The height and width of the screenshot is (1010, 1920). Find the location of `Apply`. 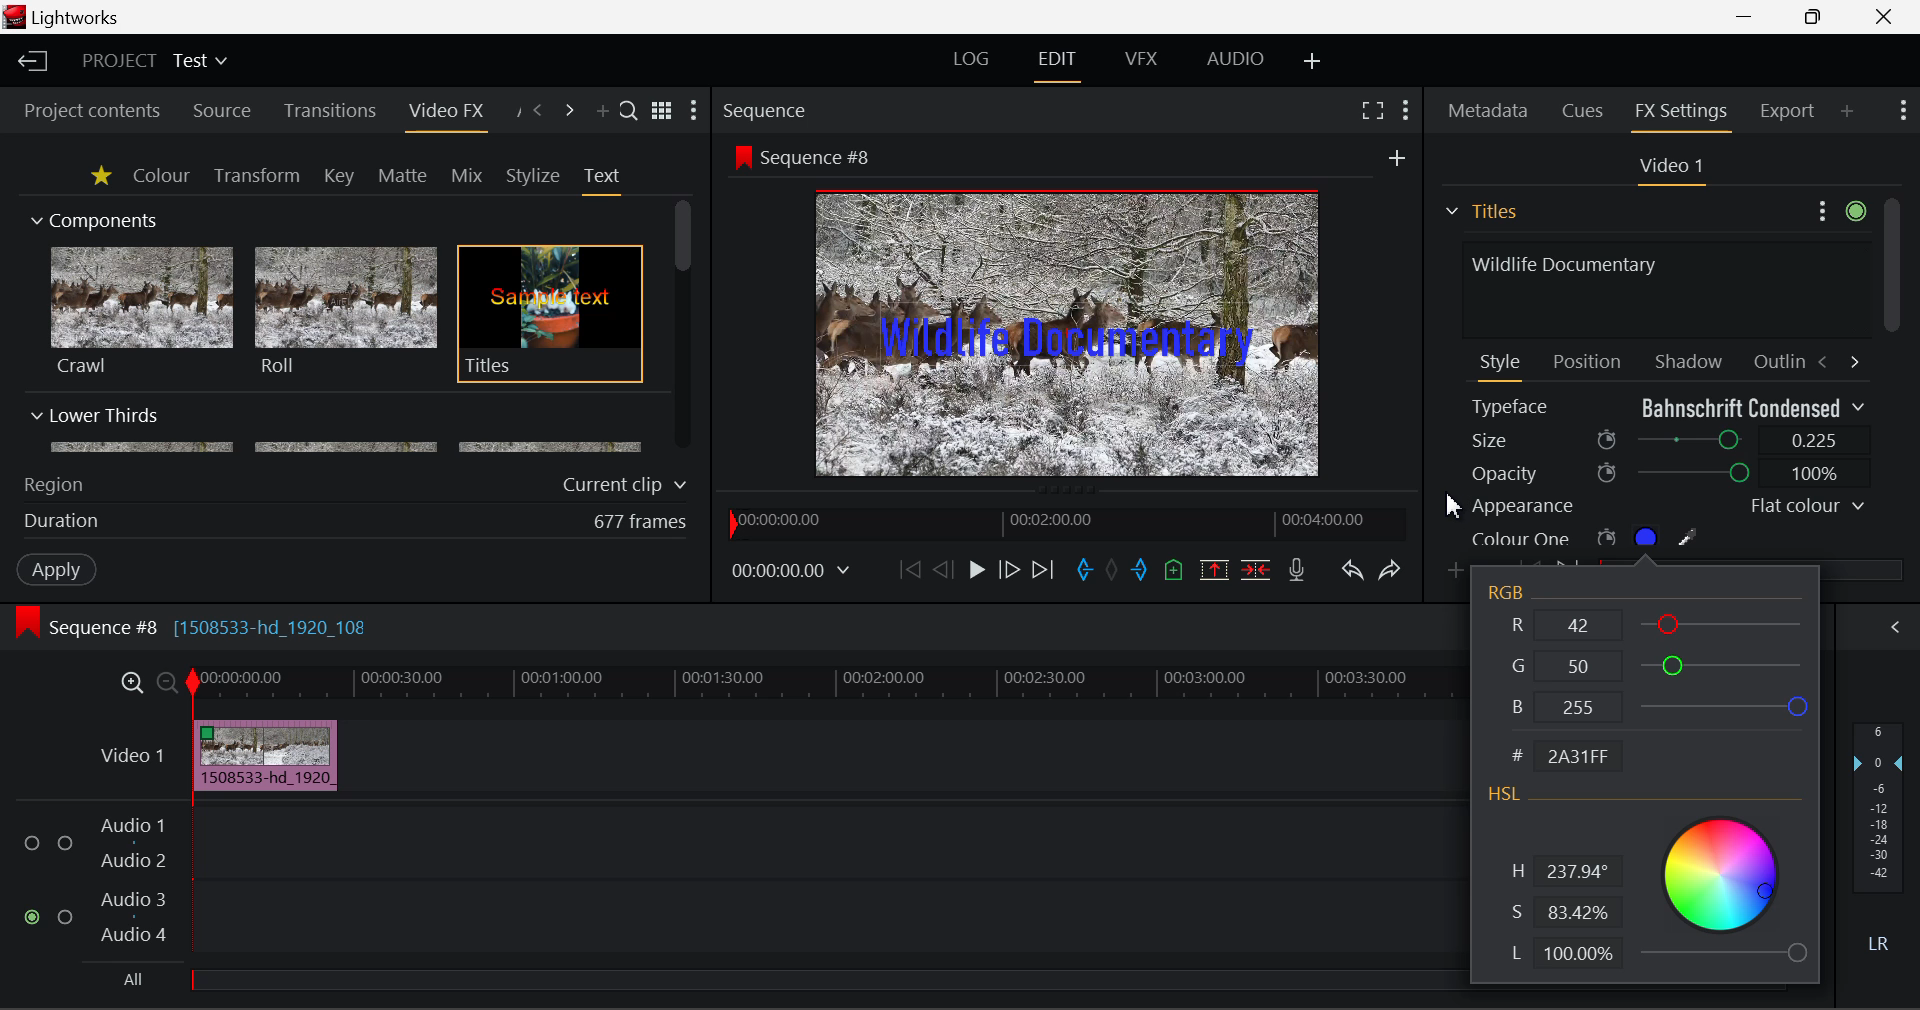

Apply is located at coordinates (59, 568).